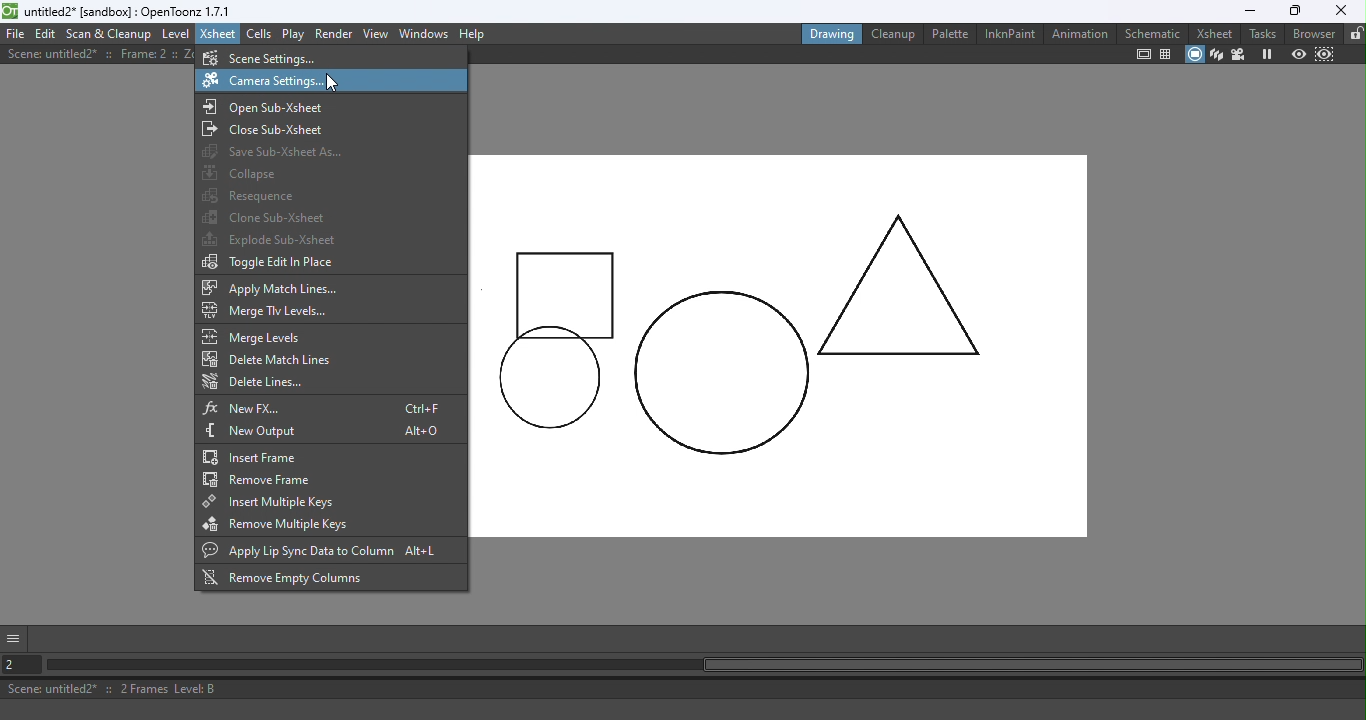  What do you see at coordinates (1144, 55) in the screenshot?
I see `Safe area` at bounding box center [1144, 55].